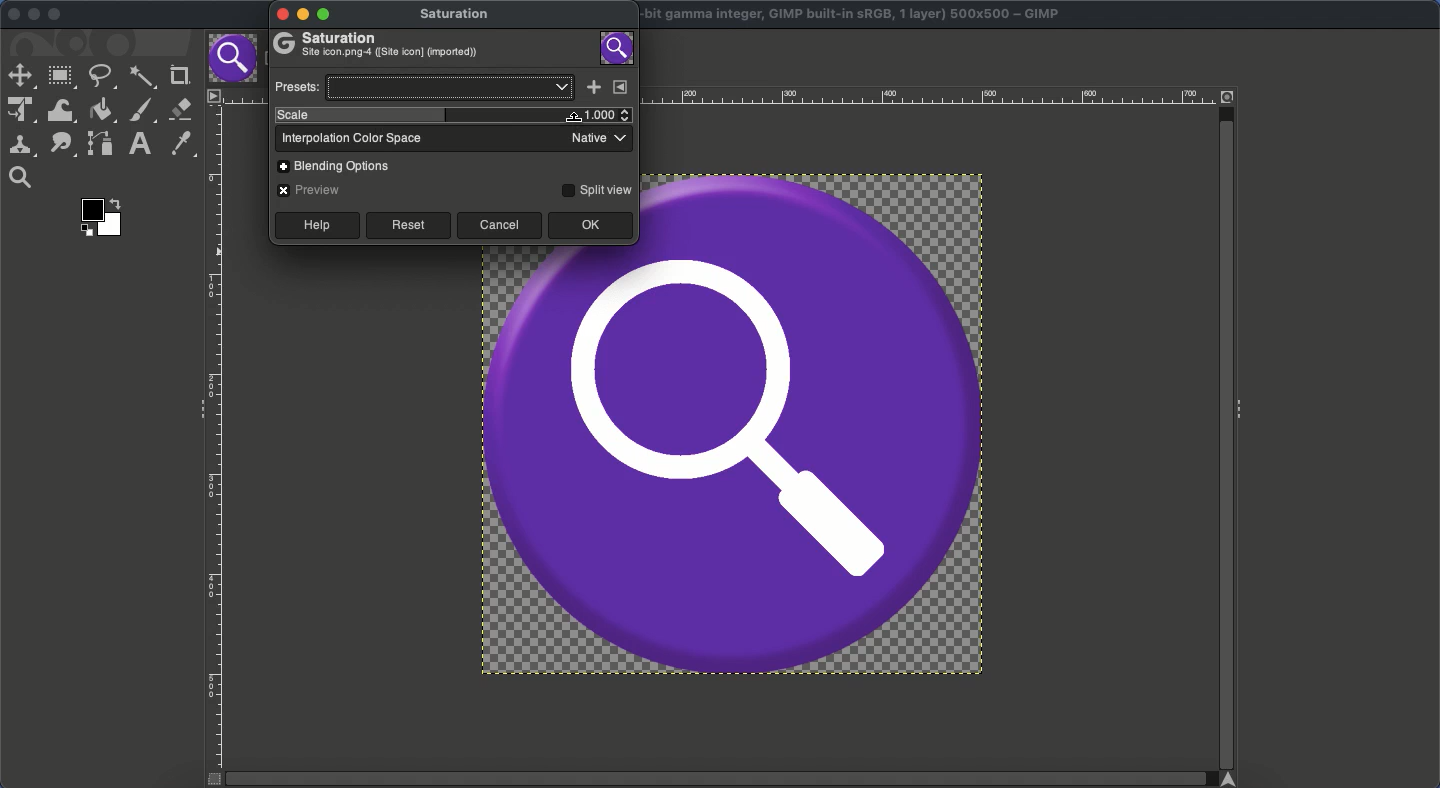 Image resolution: width=1440 pixels, height=788 pixels. I want to click on Ruler, so click(932, 96).